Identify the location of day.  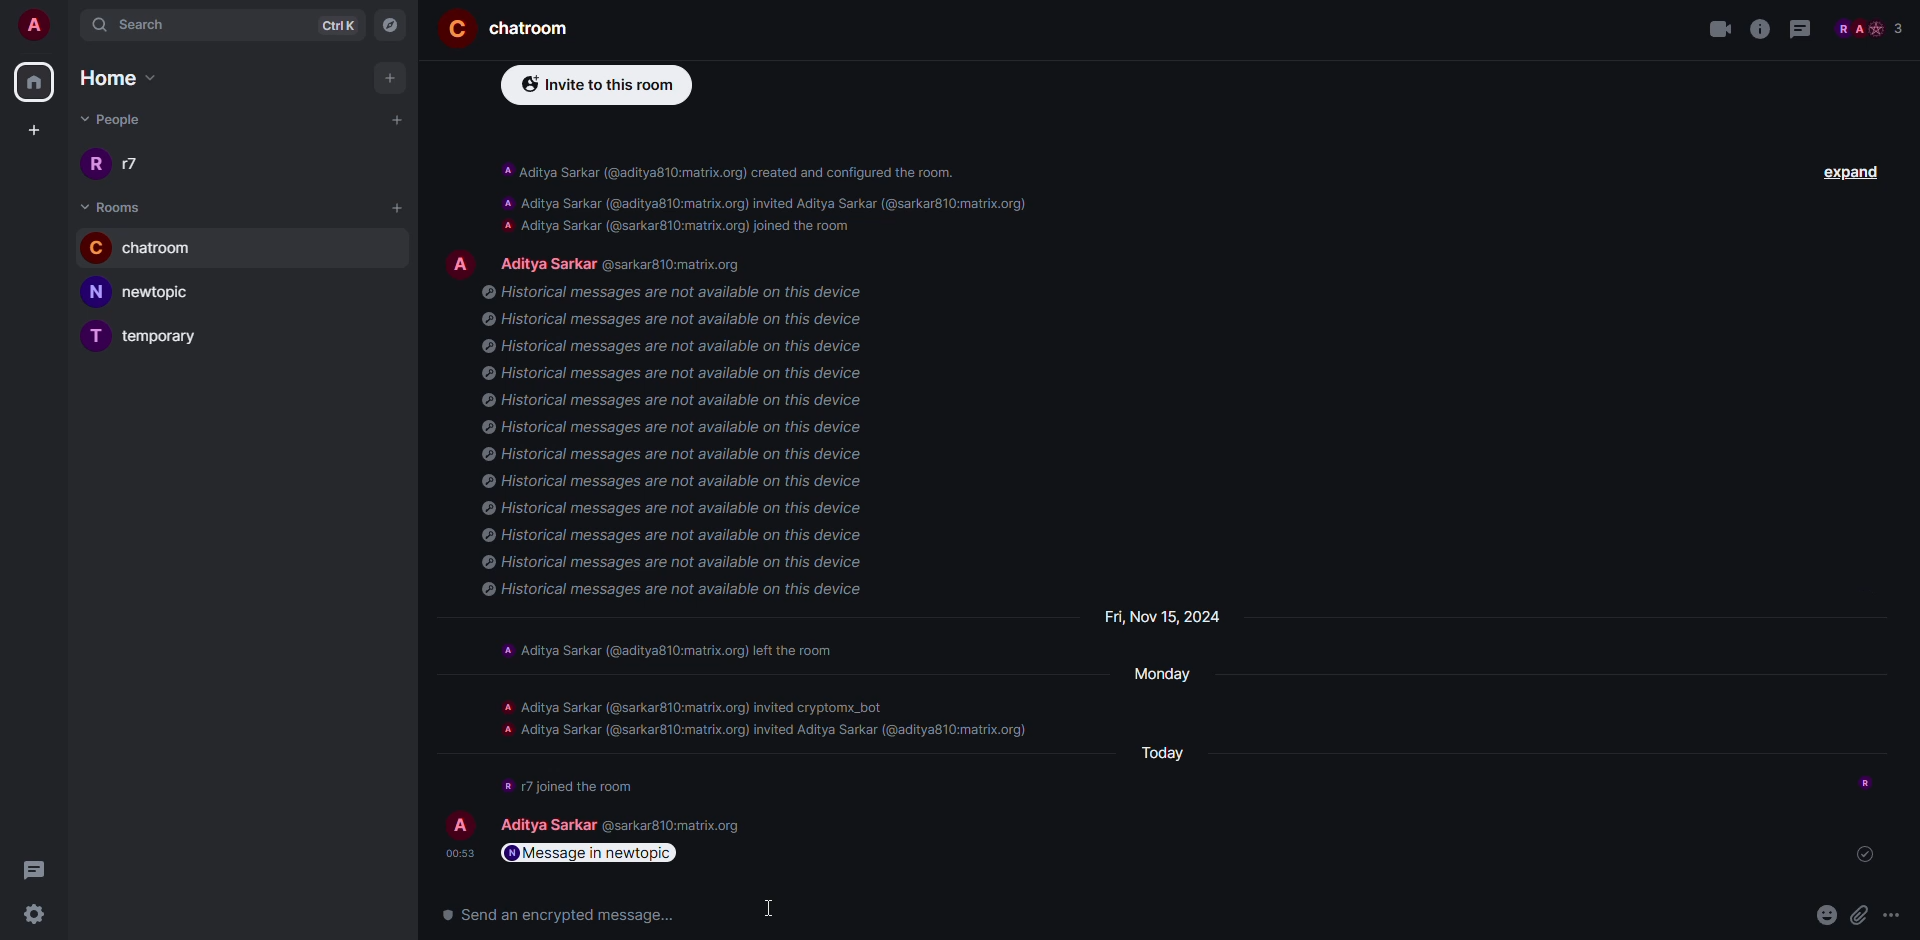
(1166, 678).